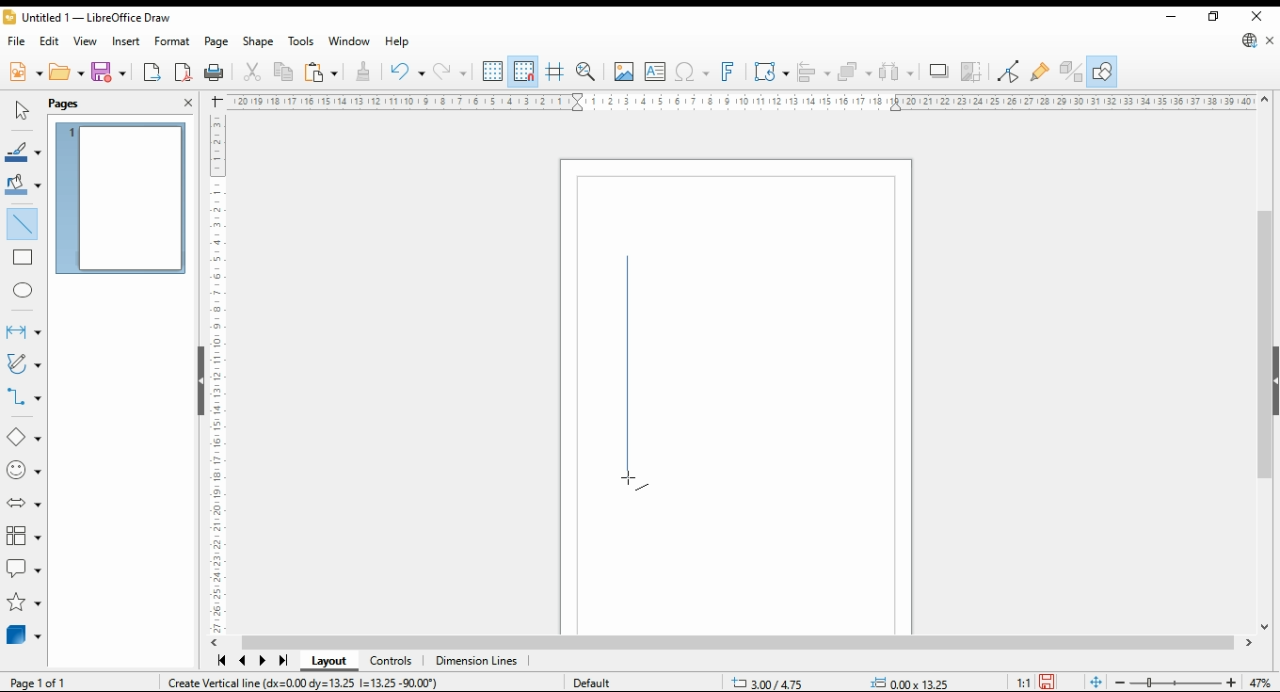 The height and width of the screenshot is (692, 1280). Describe the element at coordinates (258, 42) in the screenshot. I see `shape` at that location.